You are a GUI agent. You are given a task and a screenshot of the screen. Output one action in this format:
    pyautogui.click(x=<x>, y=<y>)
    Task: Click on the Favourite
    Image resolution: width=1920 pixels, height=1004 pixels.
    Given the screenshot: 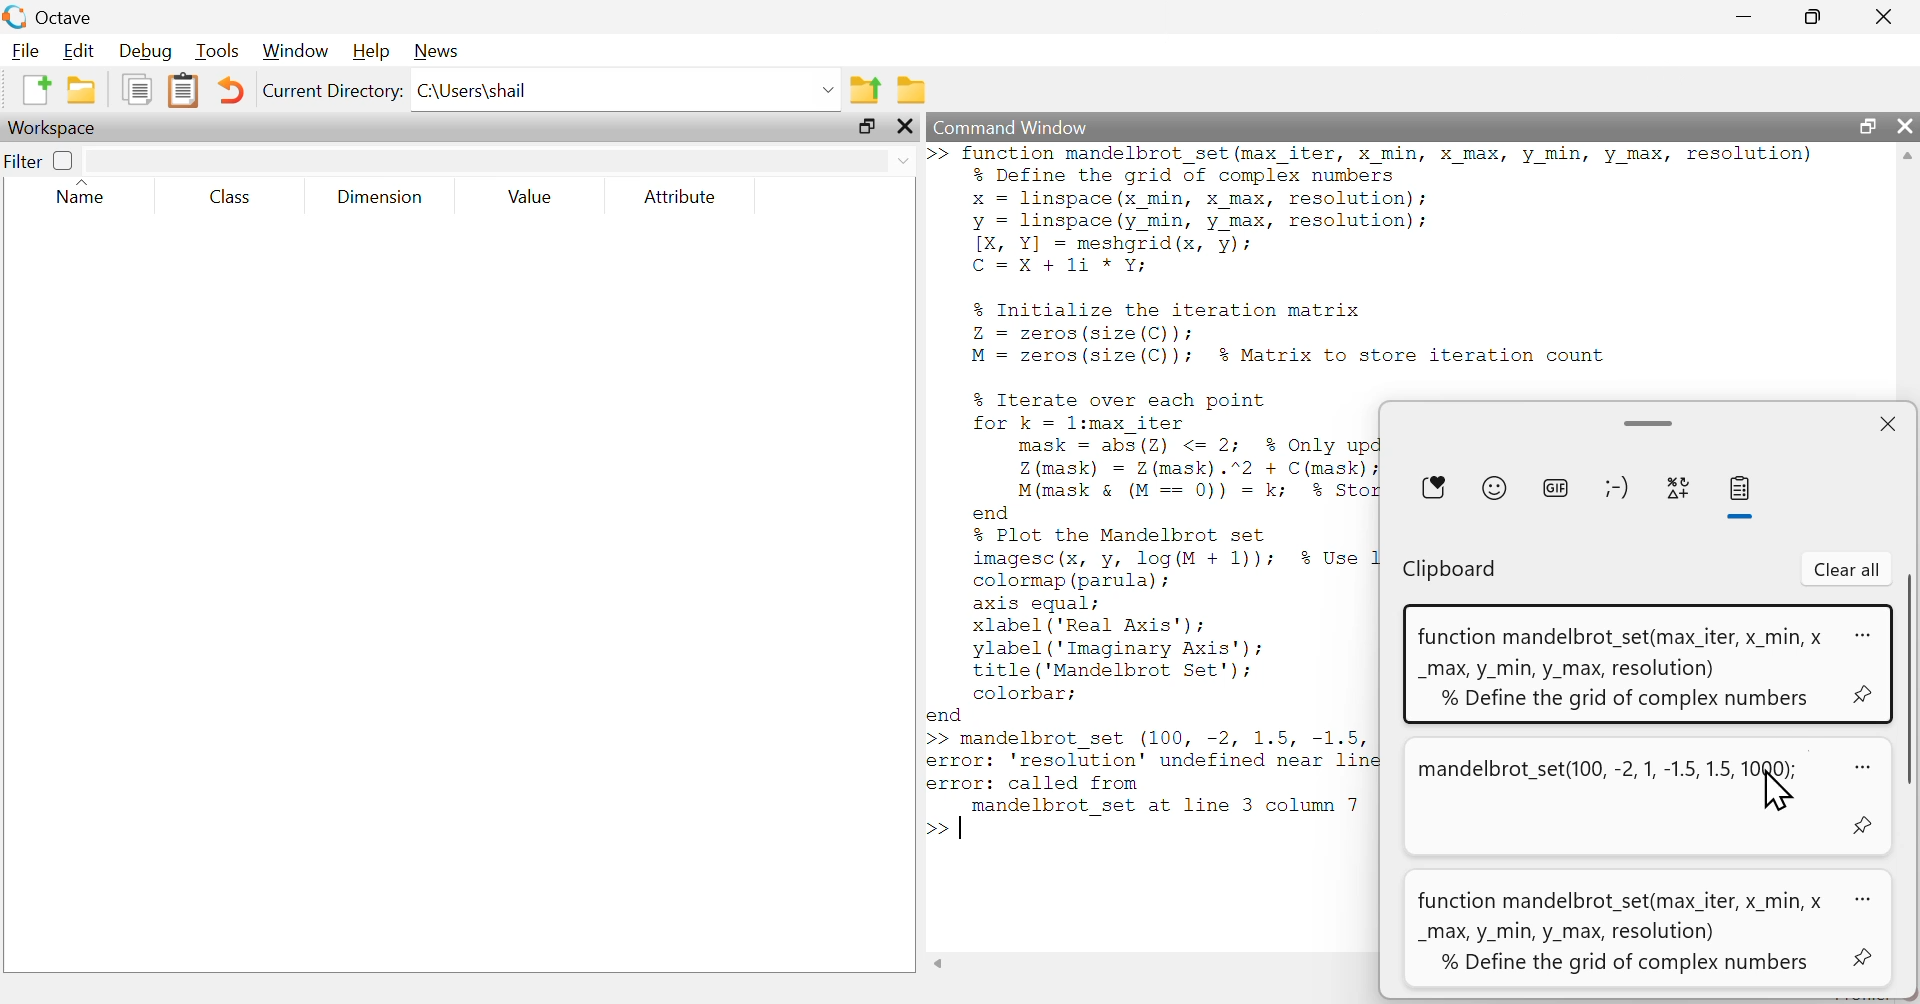 What is the action you would take?
    pyautogui.click(x=1432, y=488)
    